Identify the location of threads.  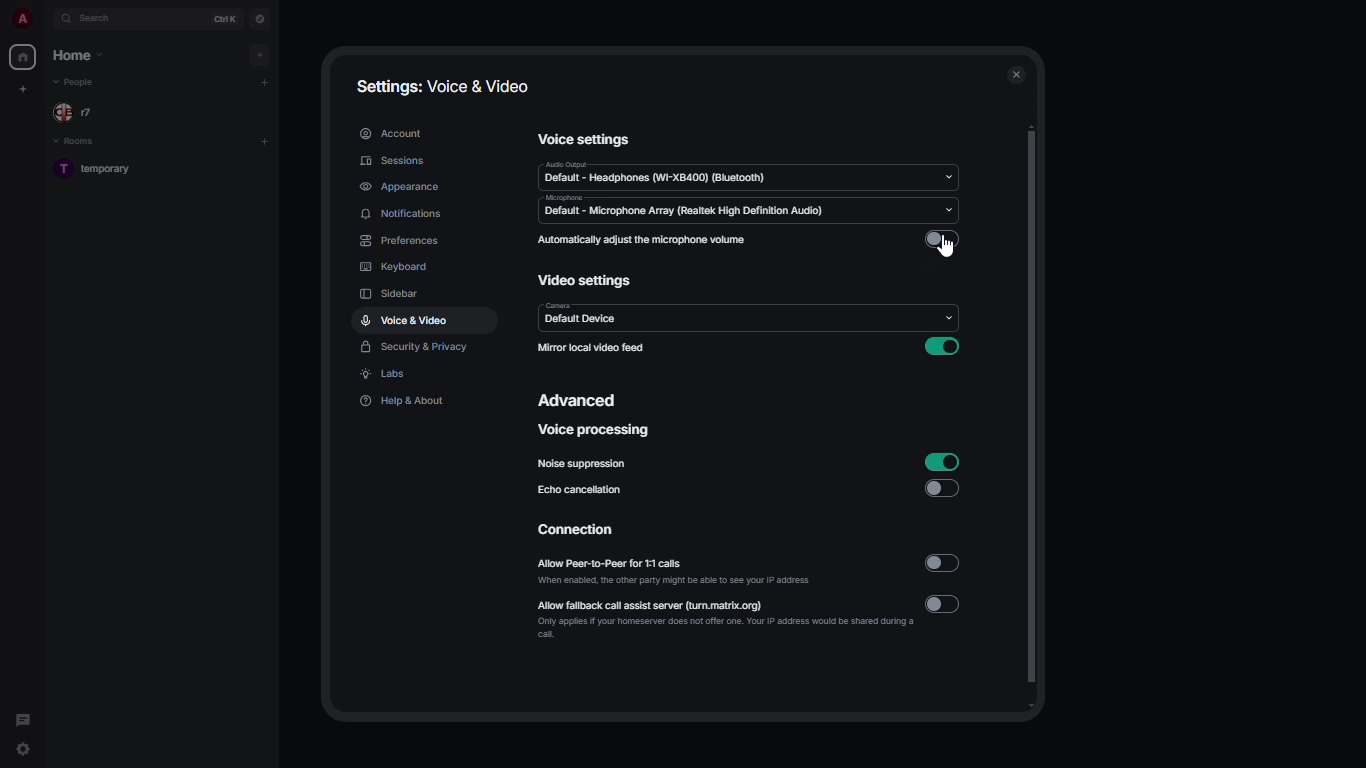
(24, 720).